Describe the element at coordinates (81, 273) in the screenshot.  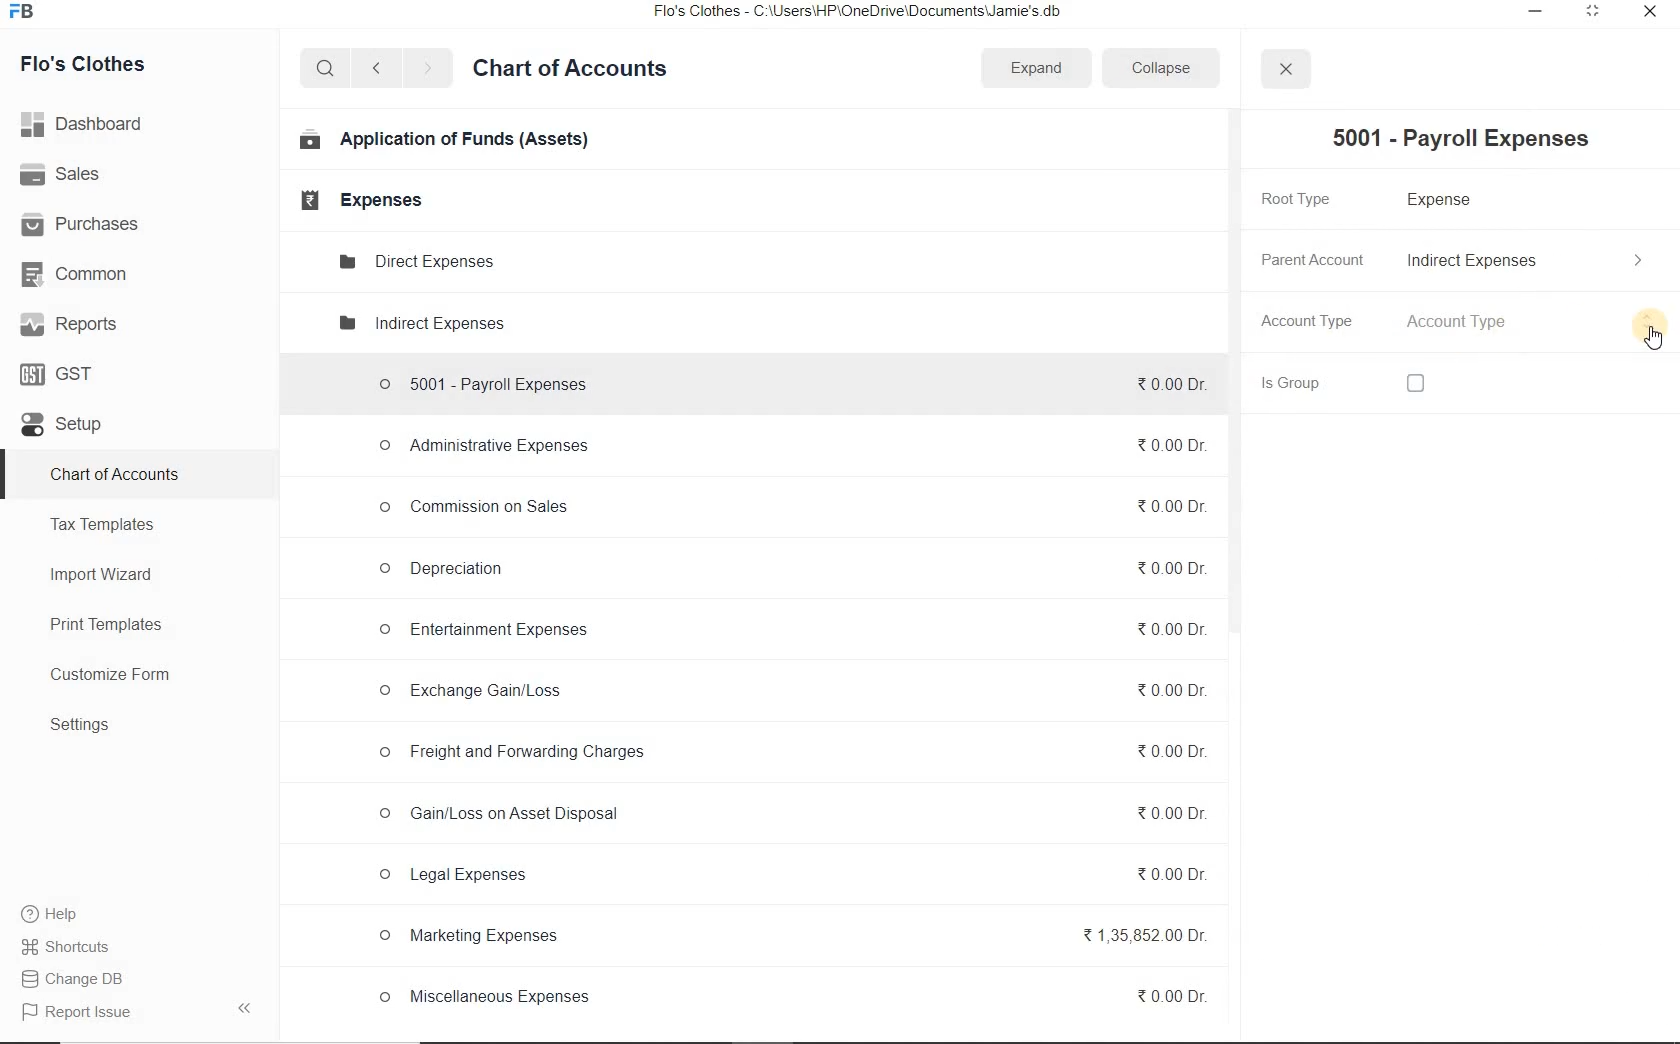
I see `Common` at that location.